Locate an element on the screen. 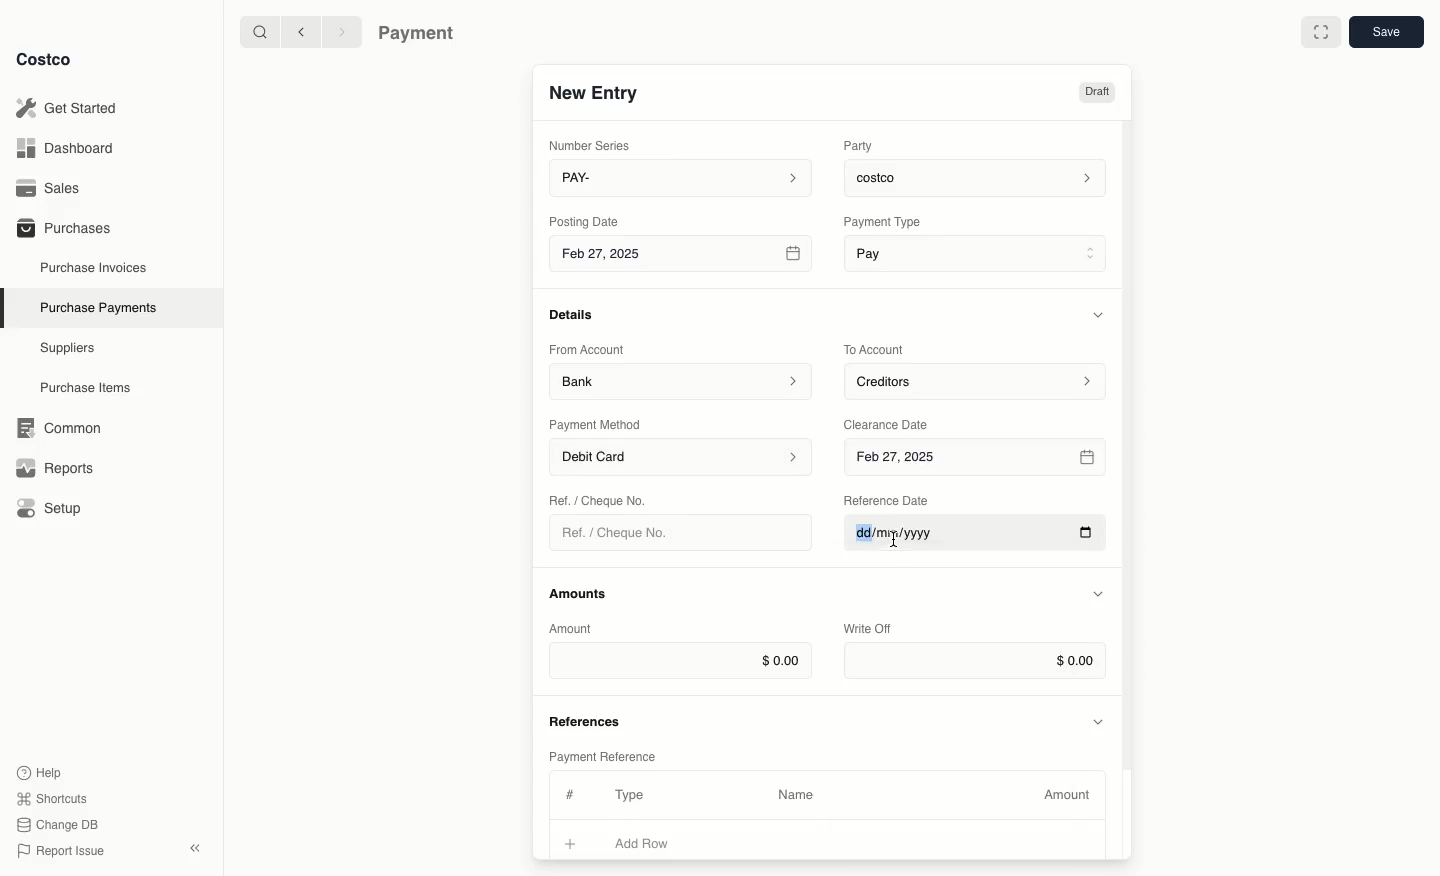  Report Issue is located at coordinates (61, 852).